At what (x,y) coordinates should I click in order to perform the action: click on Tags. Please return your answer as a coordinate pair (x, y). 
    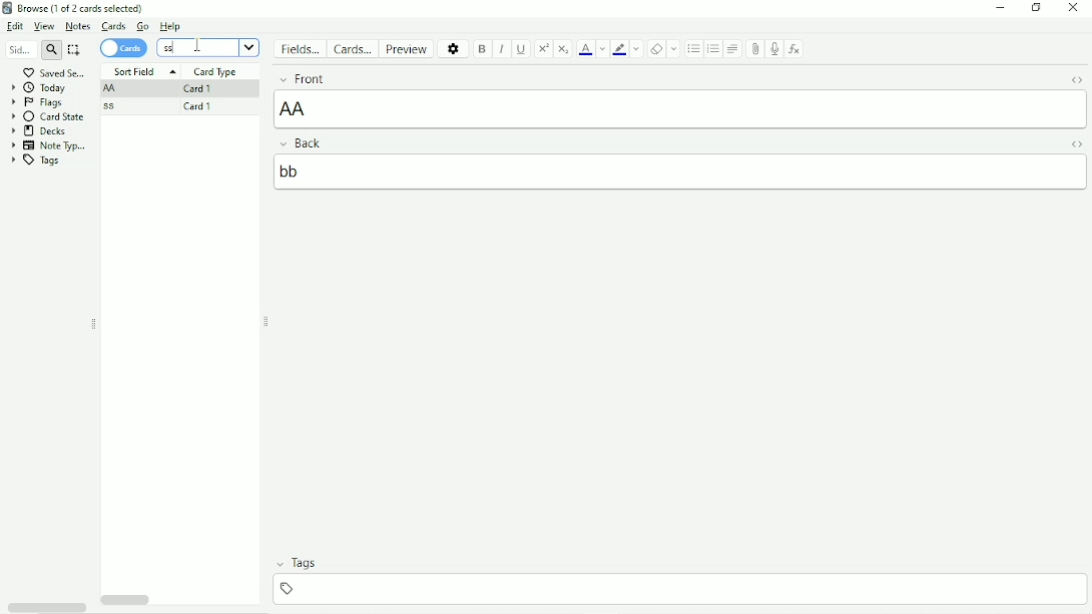
    Looking at the image, I should click on (37, 161).